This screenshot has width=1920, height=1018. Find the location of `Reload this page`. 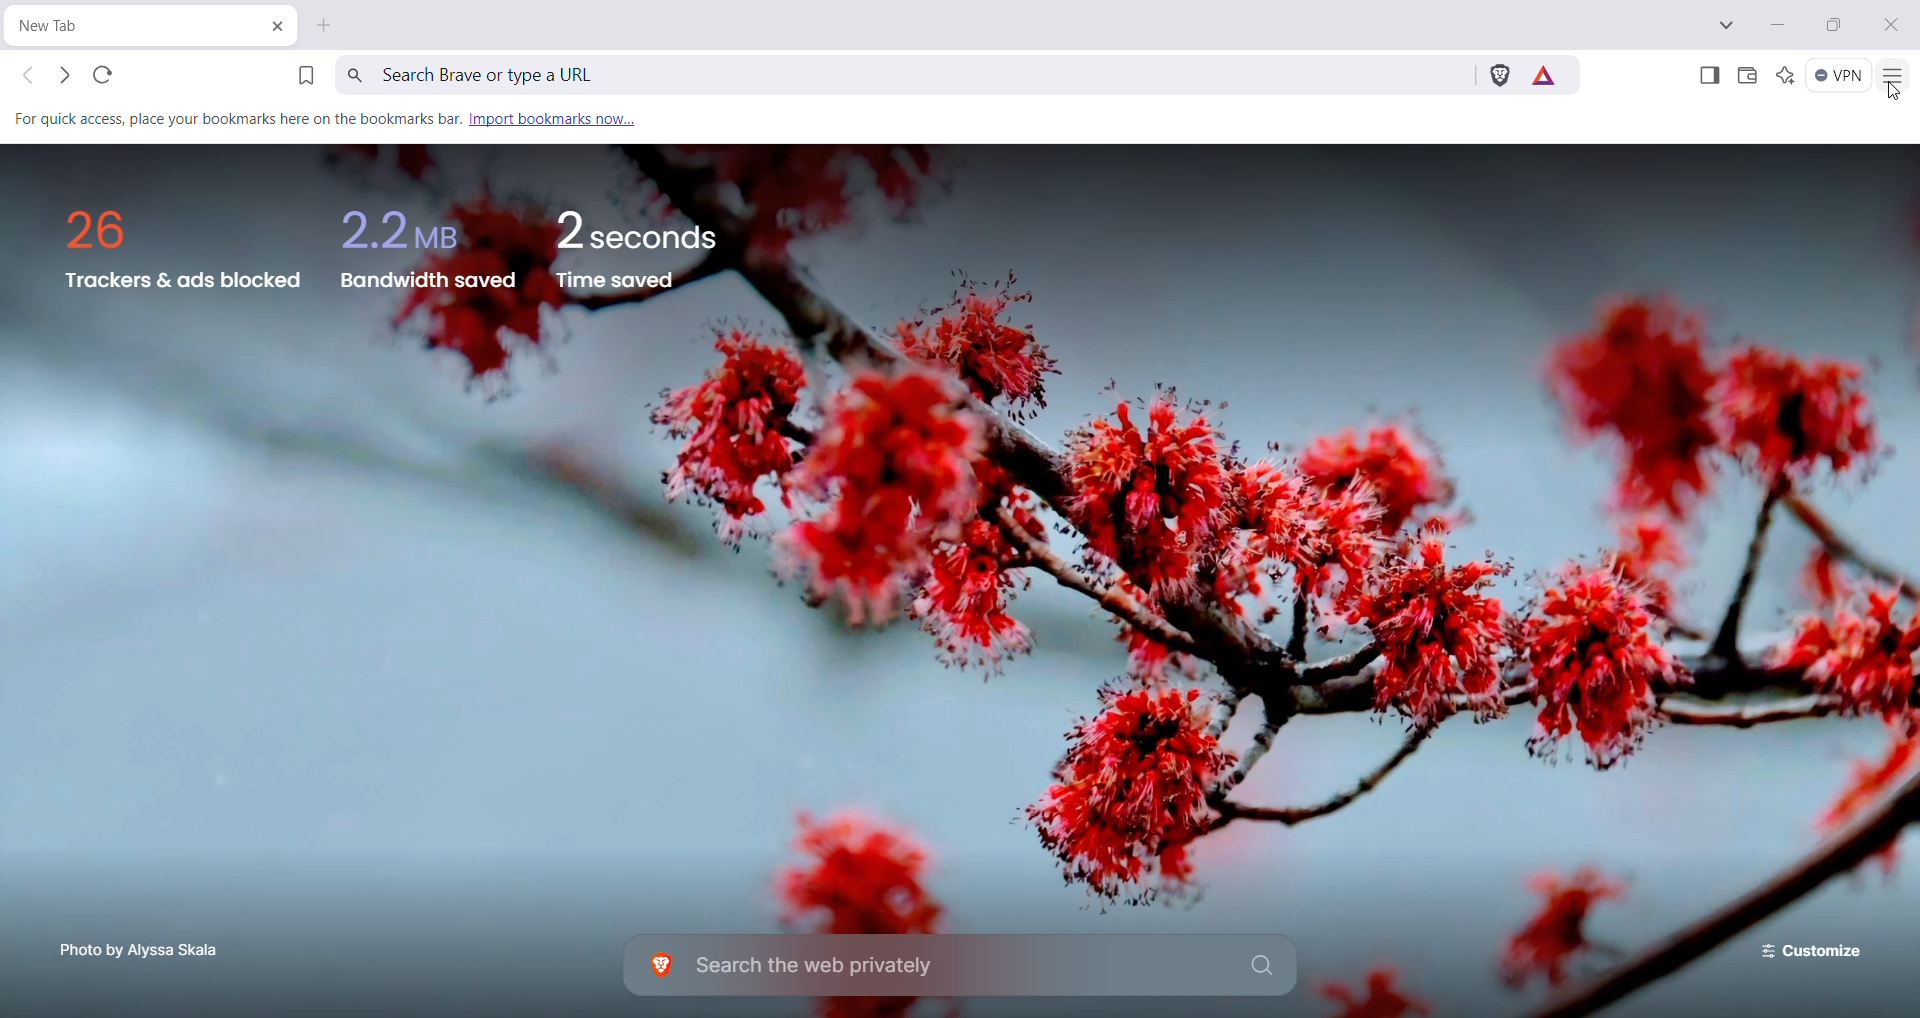

Reload this page is located at coordinates (105, 76).